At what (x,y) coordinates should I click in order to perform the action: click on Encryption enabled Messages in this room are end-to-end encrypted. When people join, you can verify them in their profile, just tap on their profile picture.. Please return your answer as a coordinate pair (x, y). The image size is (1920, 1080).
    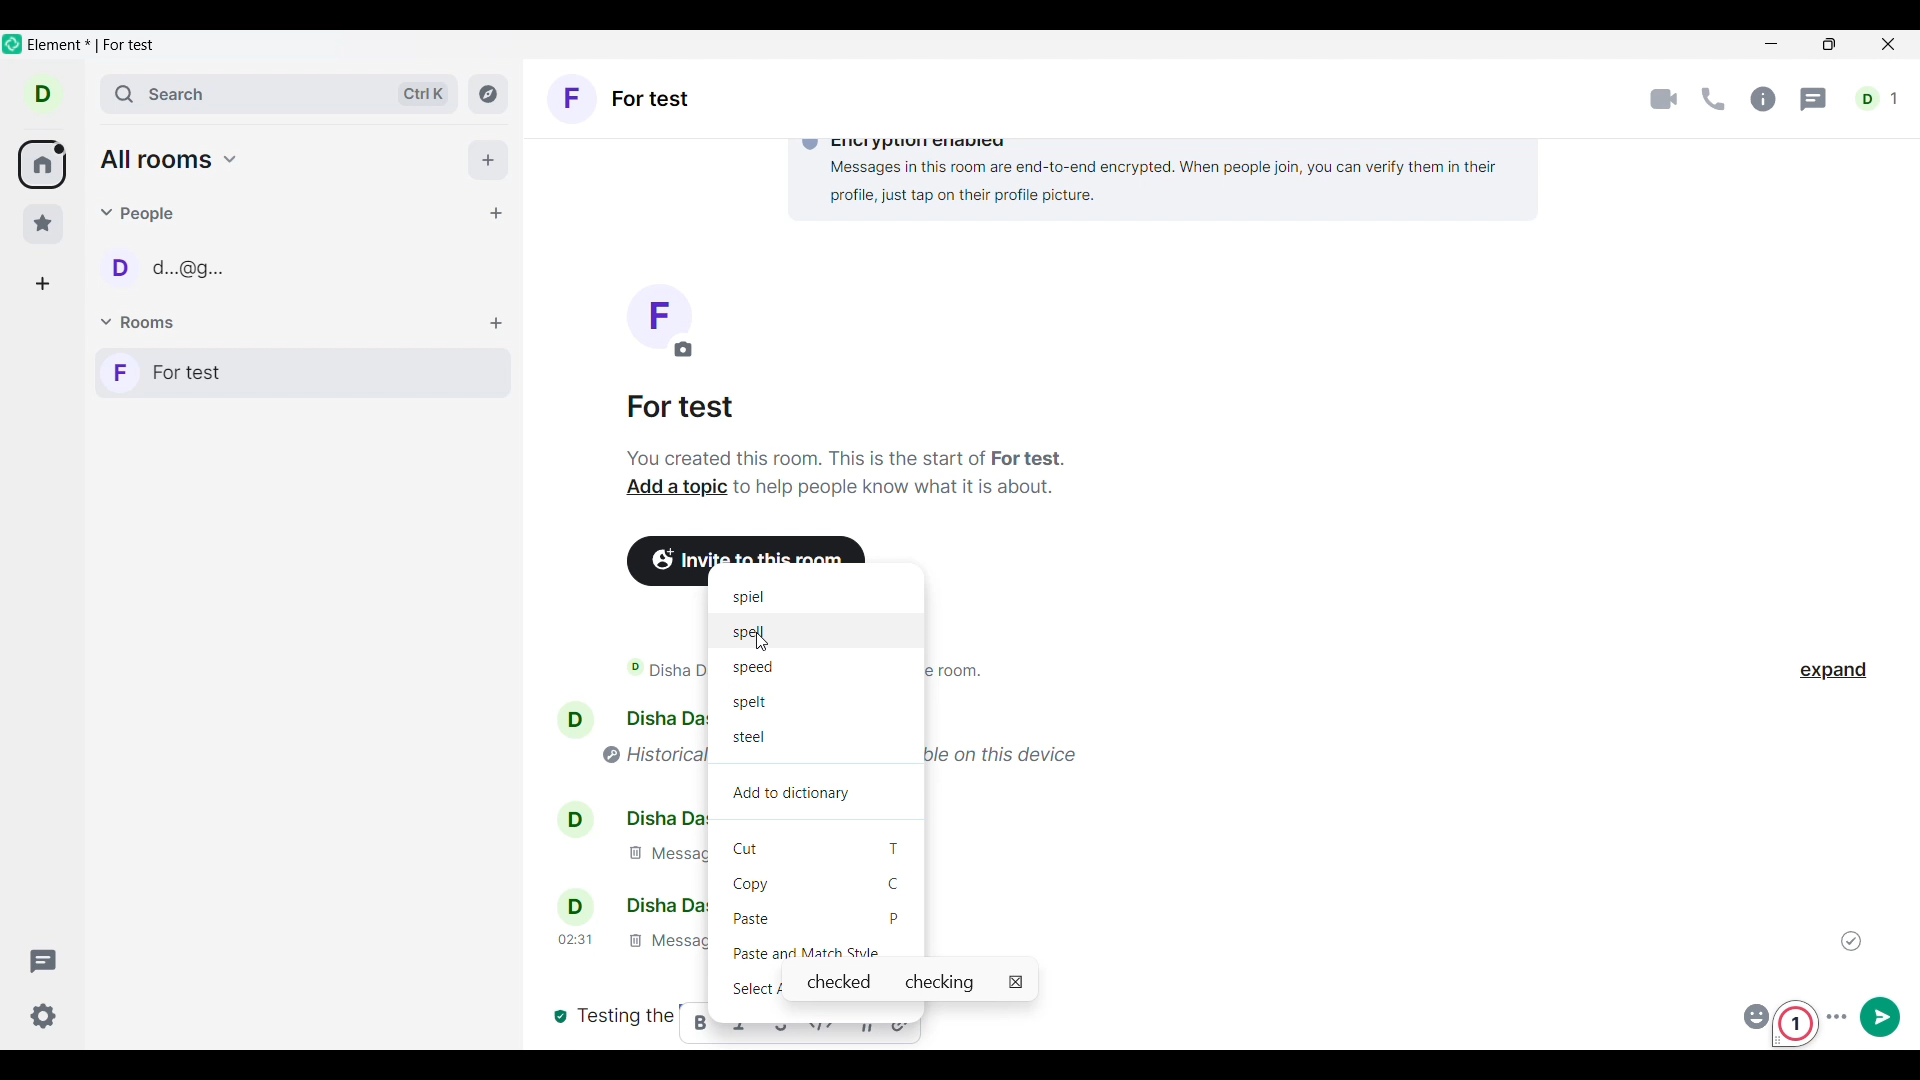
    Looking at the image, I should click on (1155, 173).